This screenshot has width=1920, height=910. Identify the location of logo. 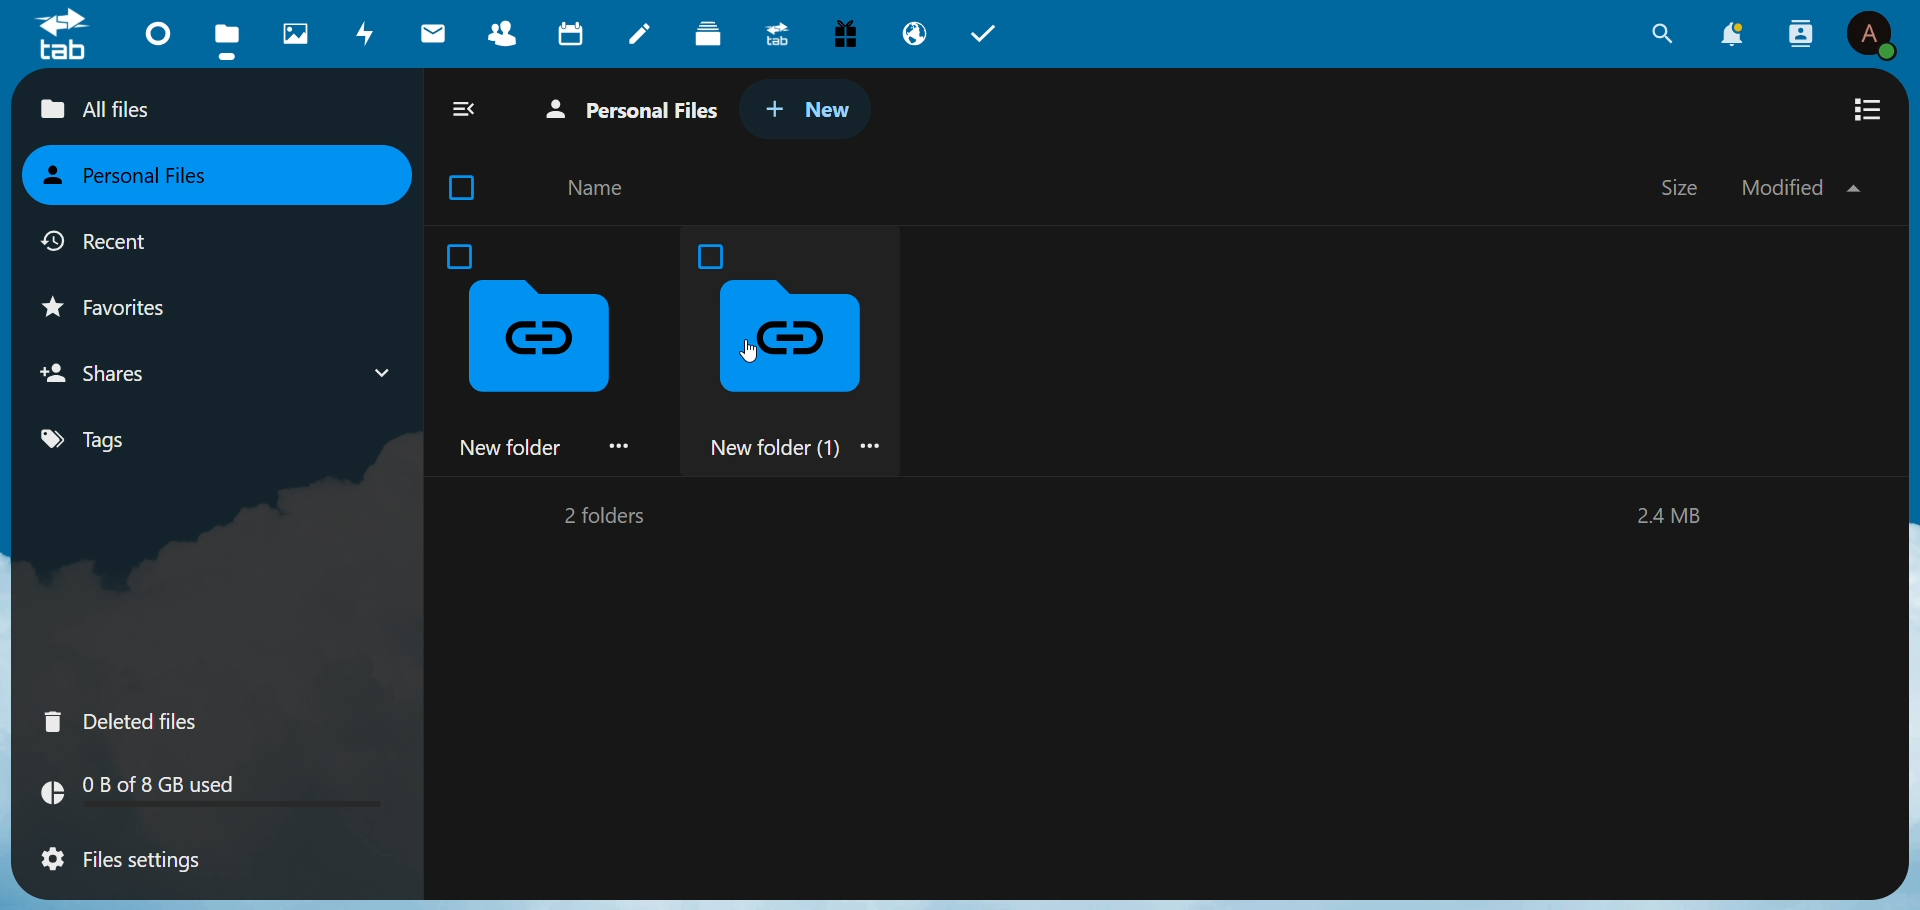
(65, 36).